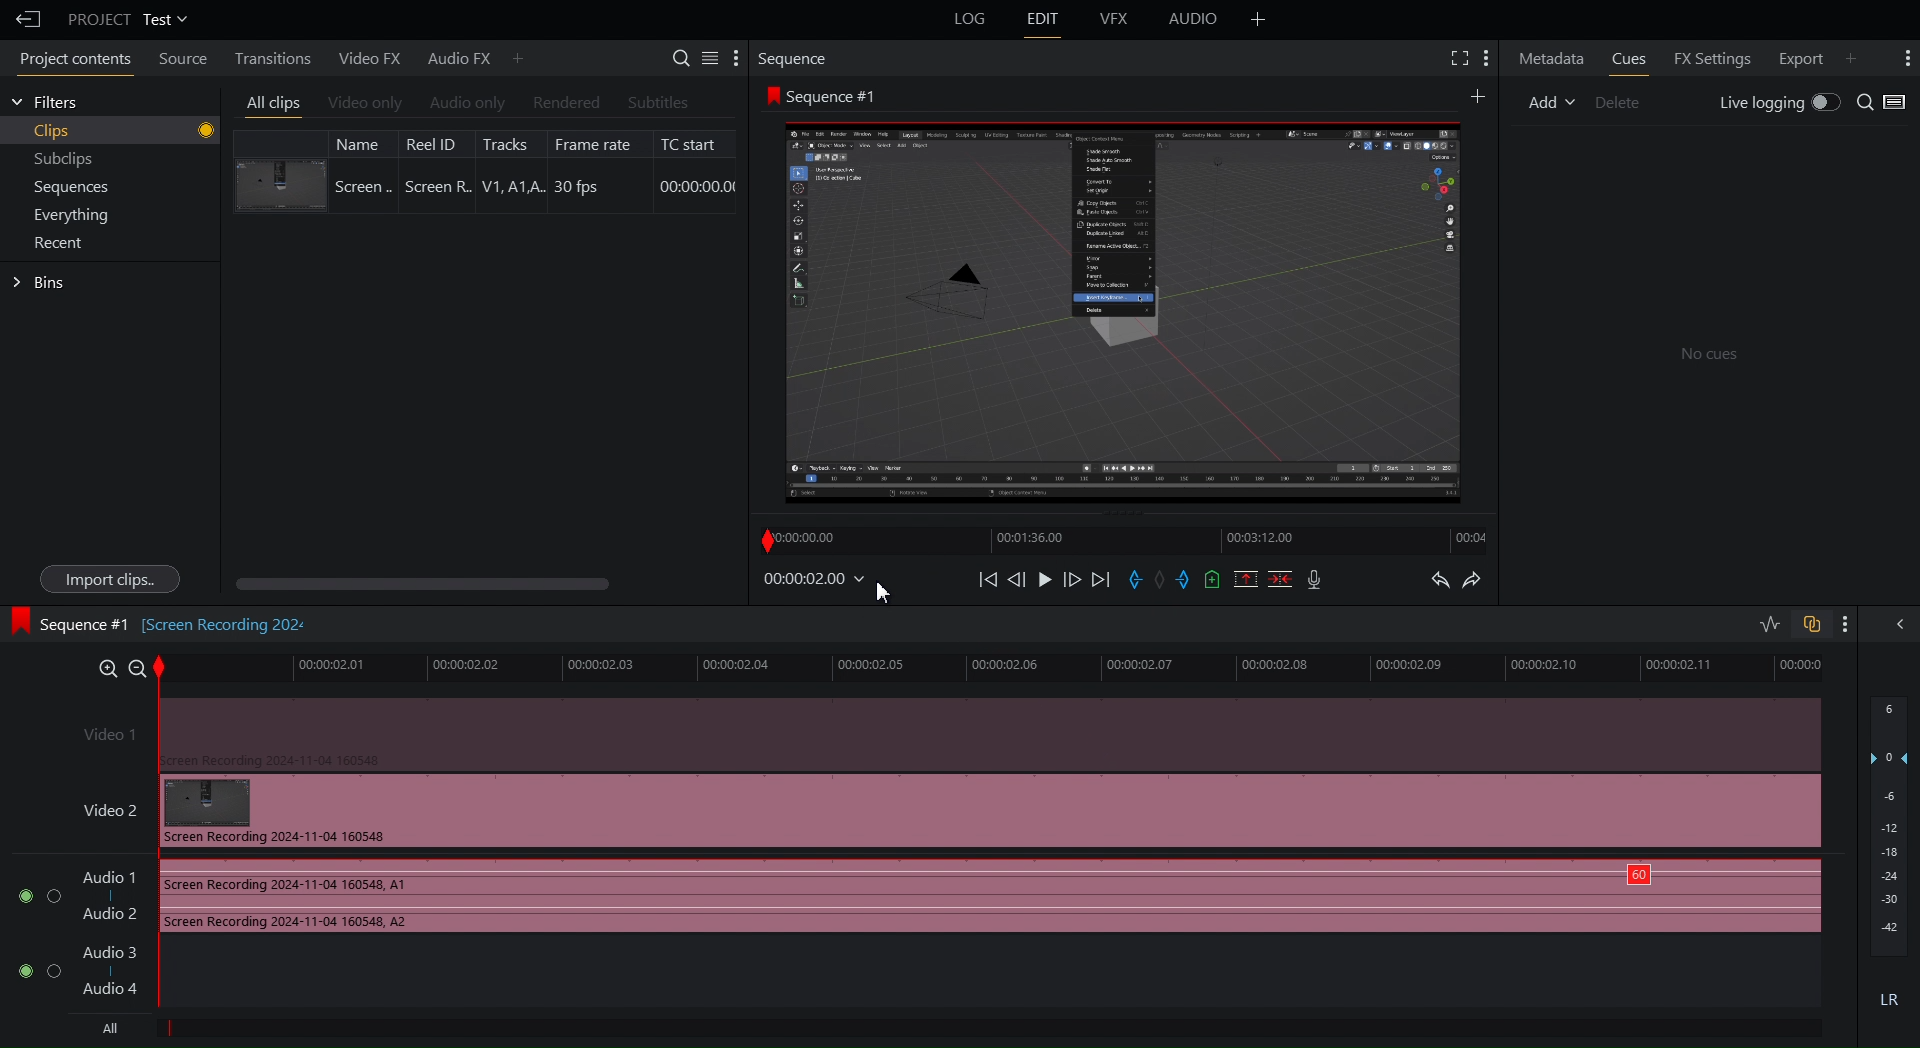 Image resolution: width=1920 pixels, height=1048 pixels. I want to click on Search, so click(1883, 103).